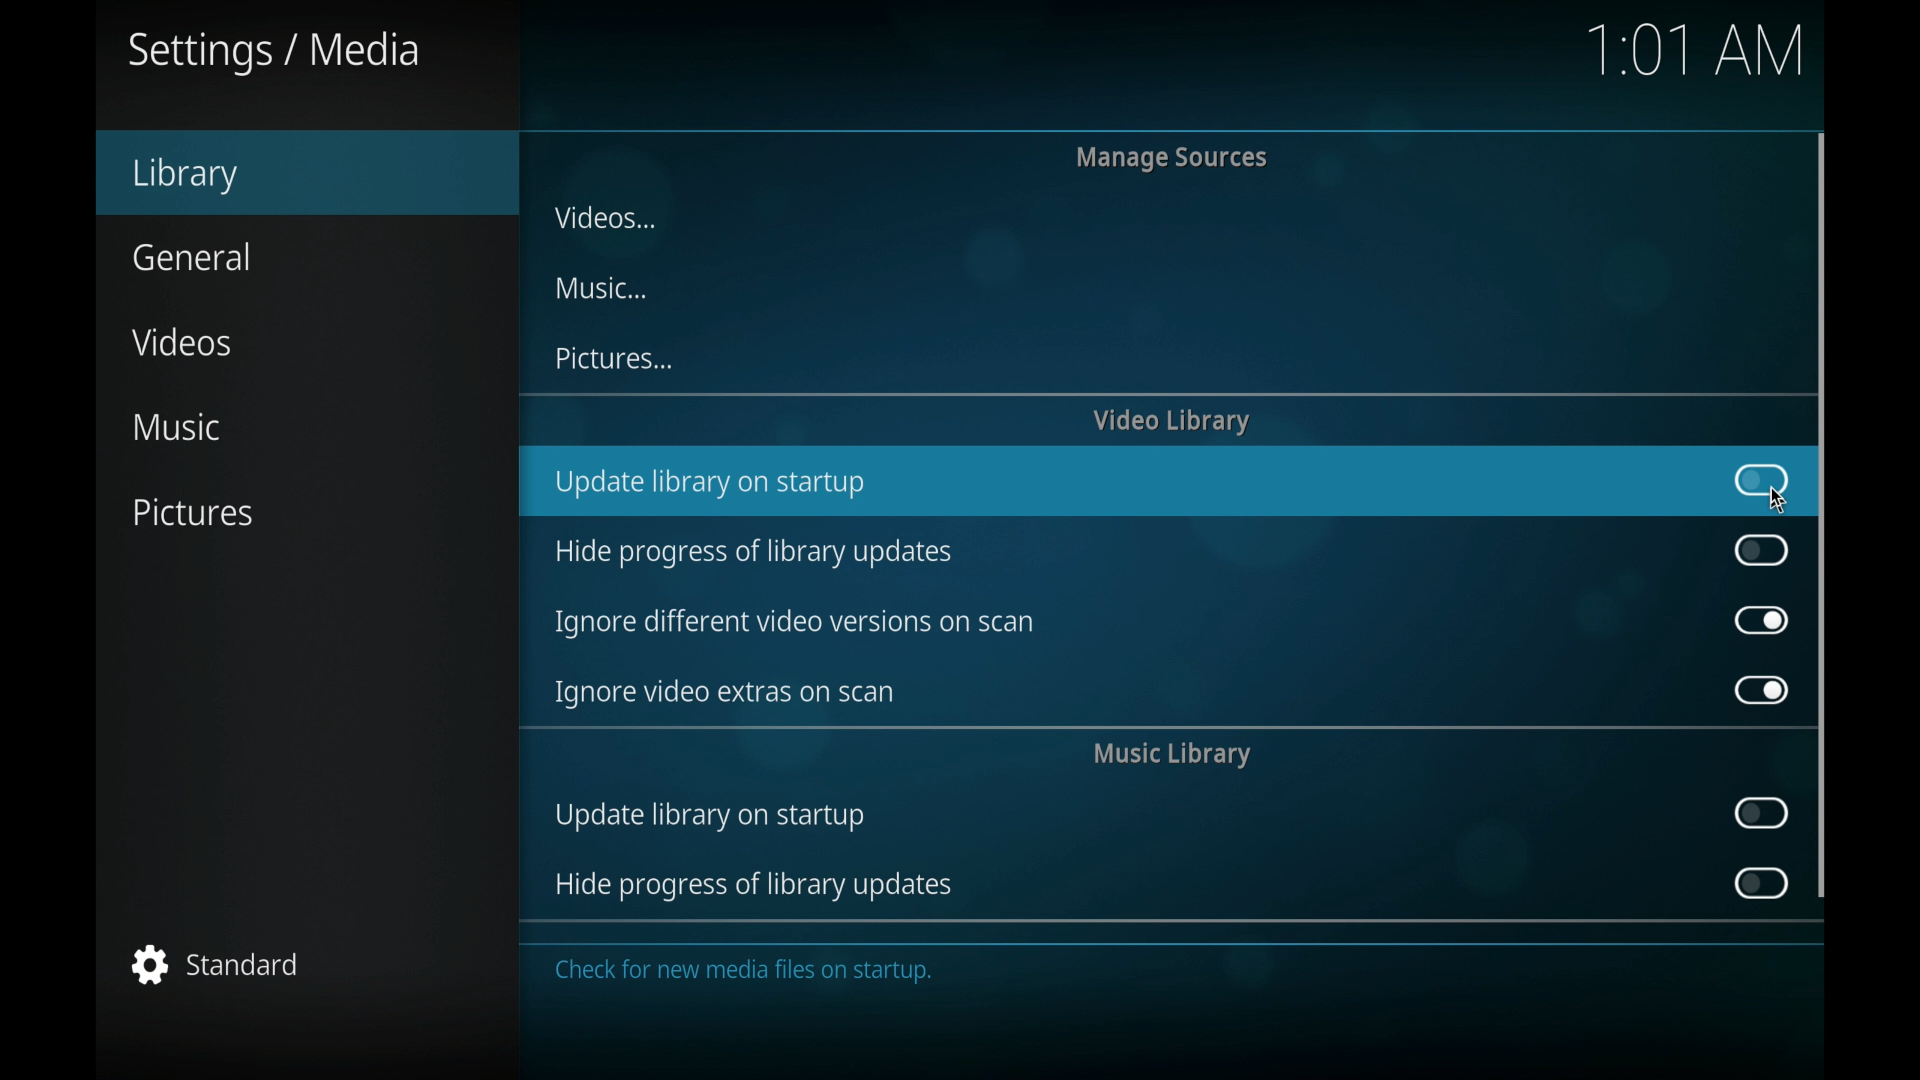 This screenshot has height=1080, width=1920. I want to click on toggle button, so click(1762, 690).